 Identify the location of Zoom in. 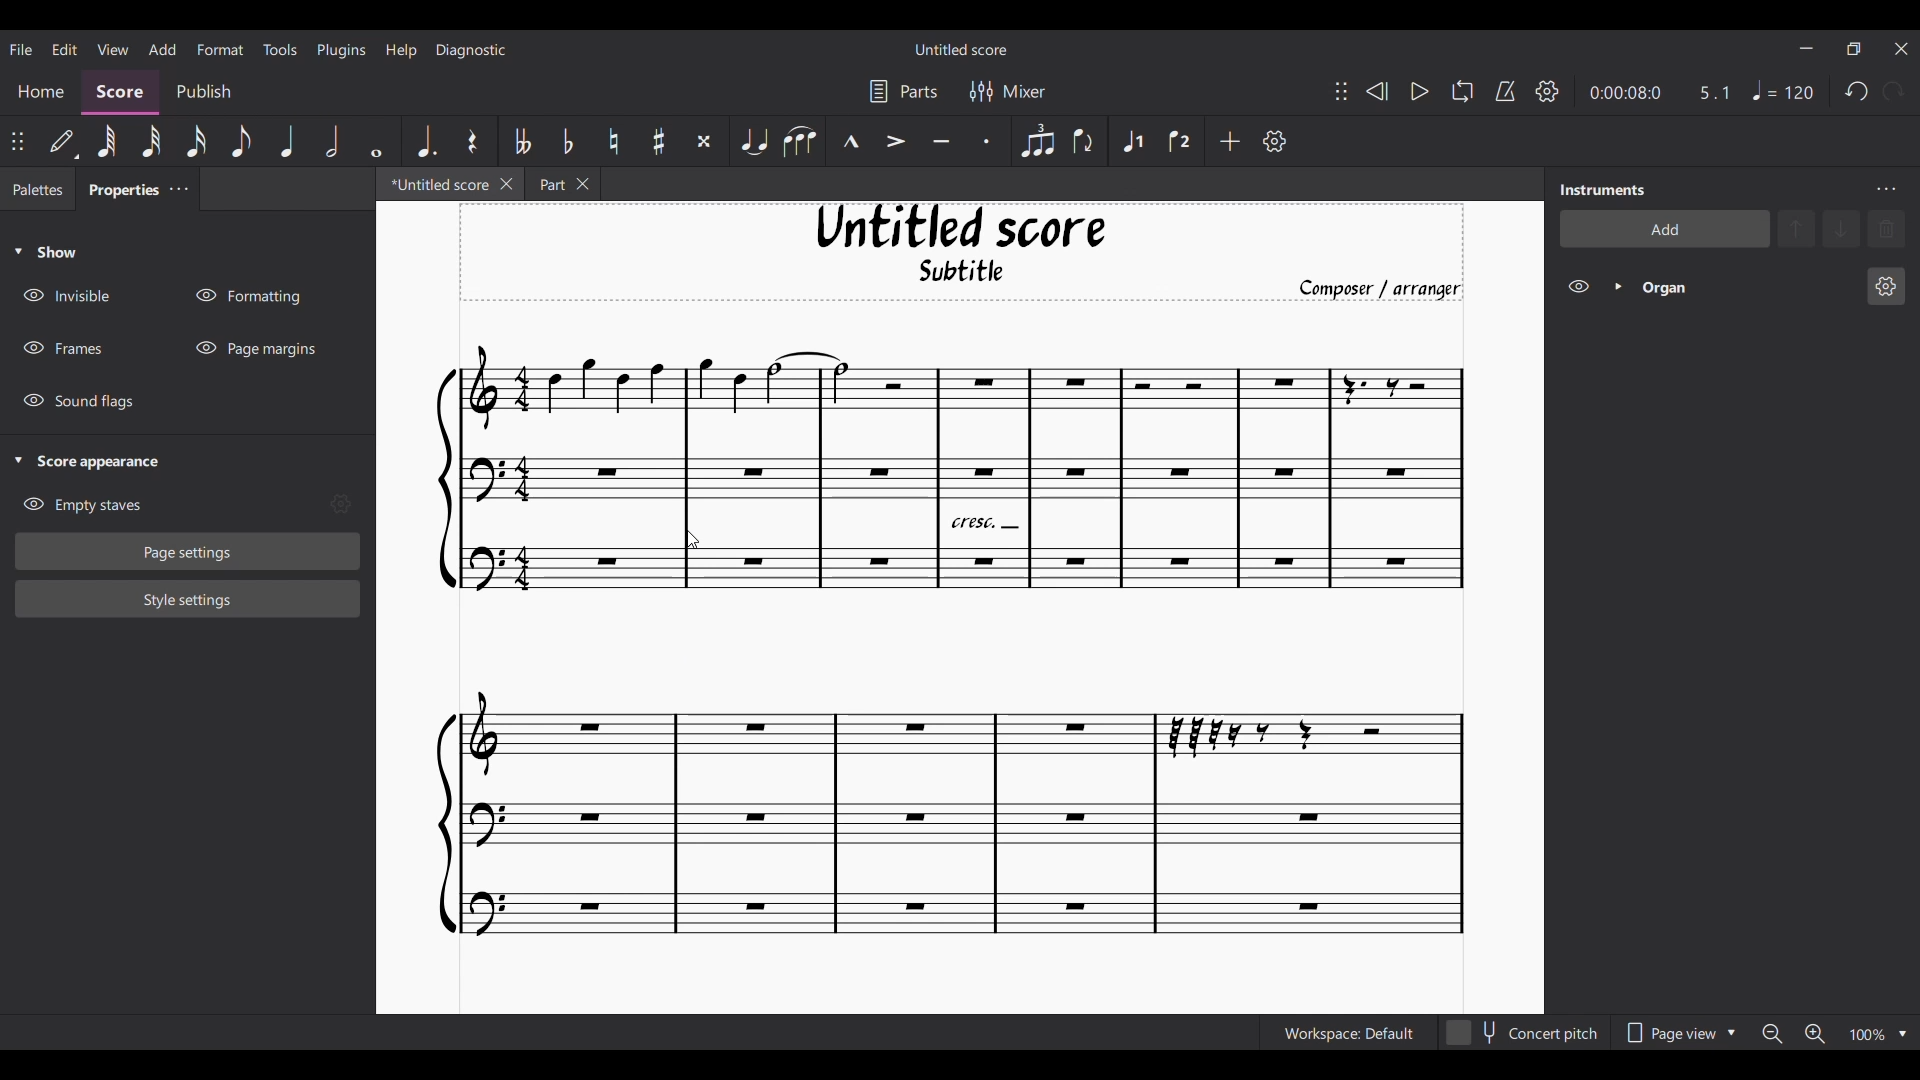
(1814, 1035).